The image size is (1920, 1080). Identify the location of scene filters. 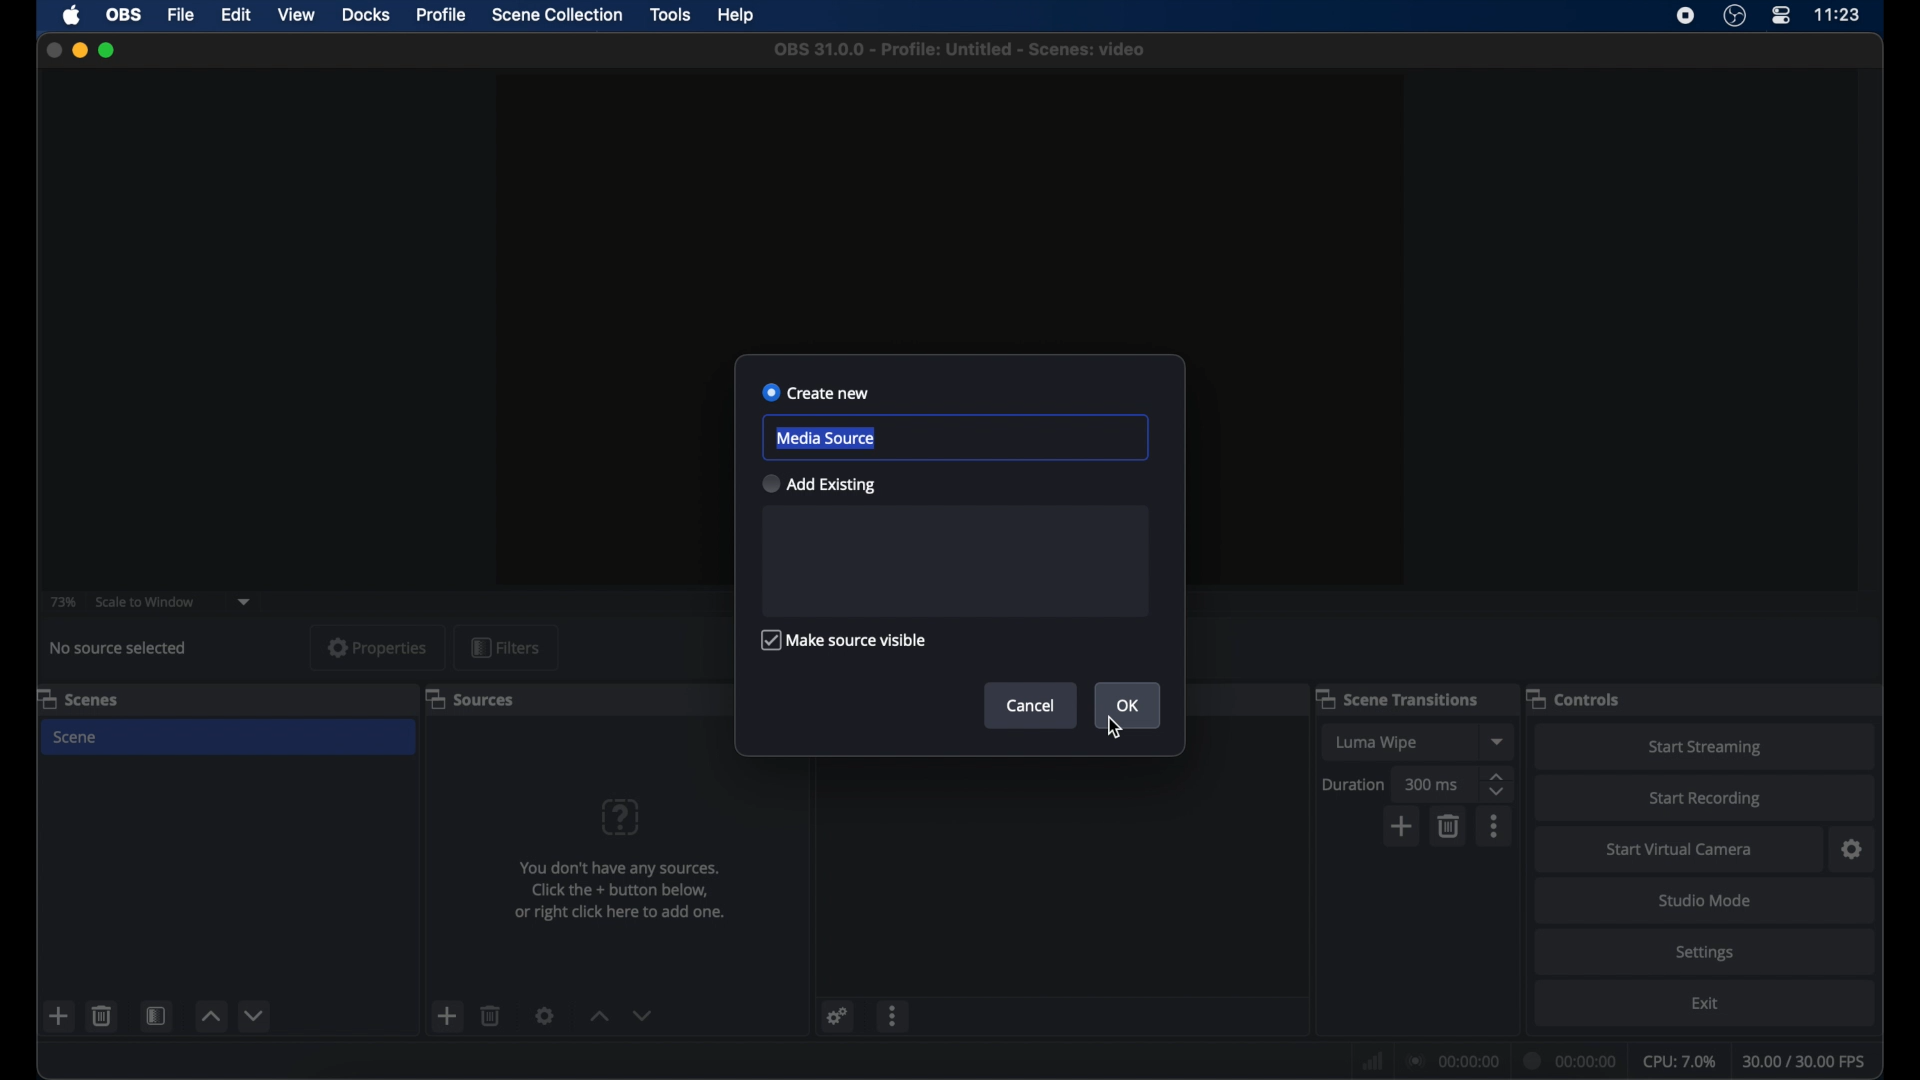
(158, 1016).